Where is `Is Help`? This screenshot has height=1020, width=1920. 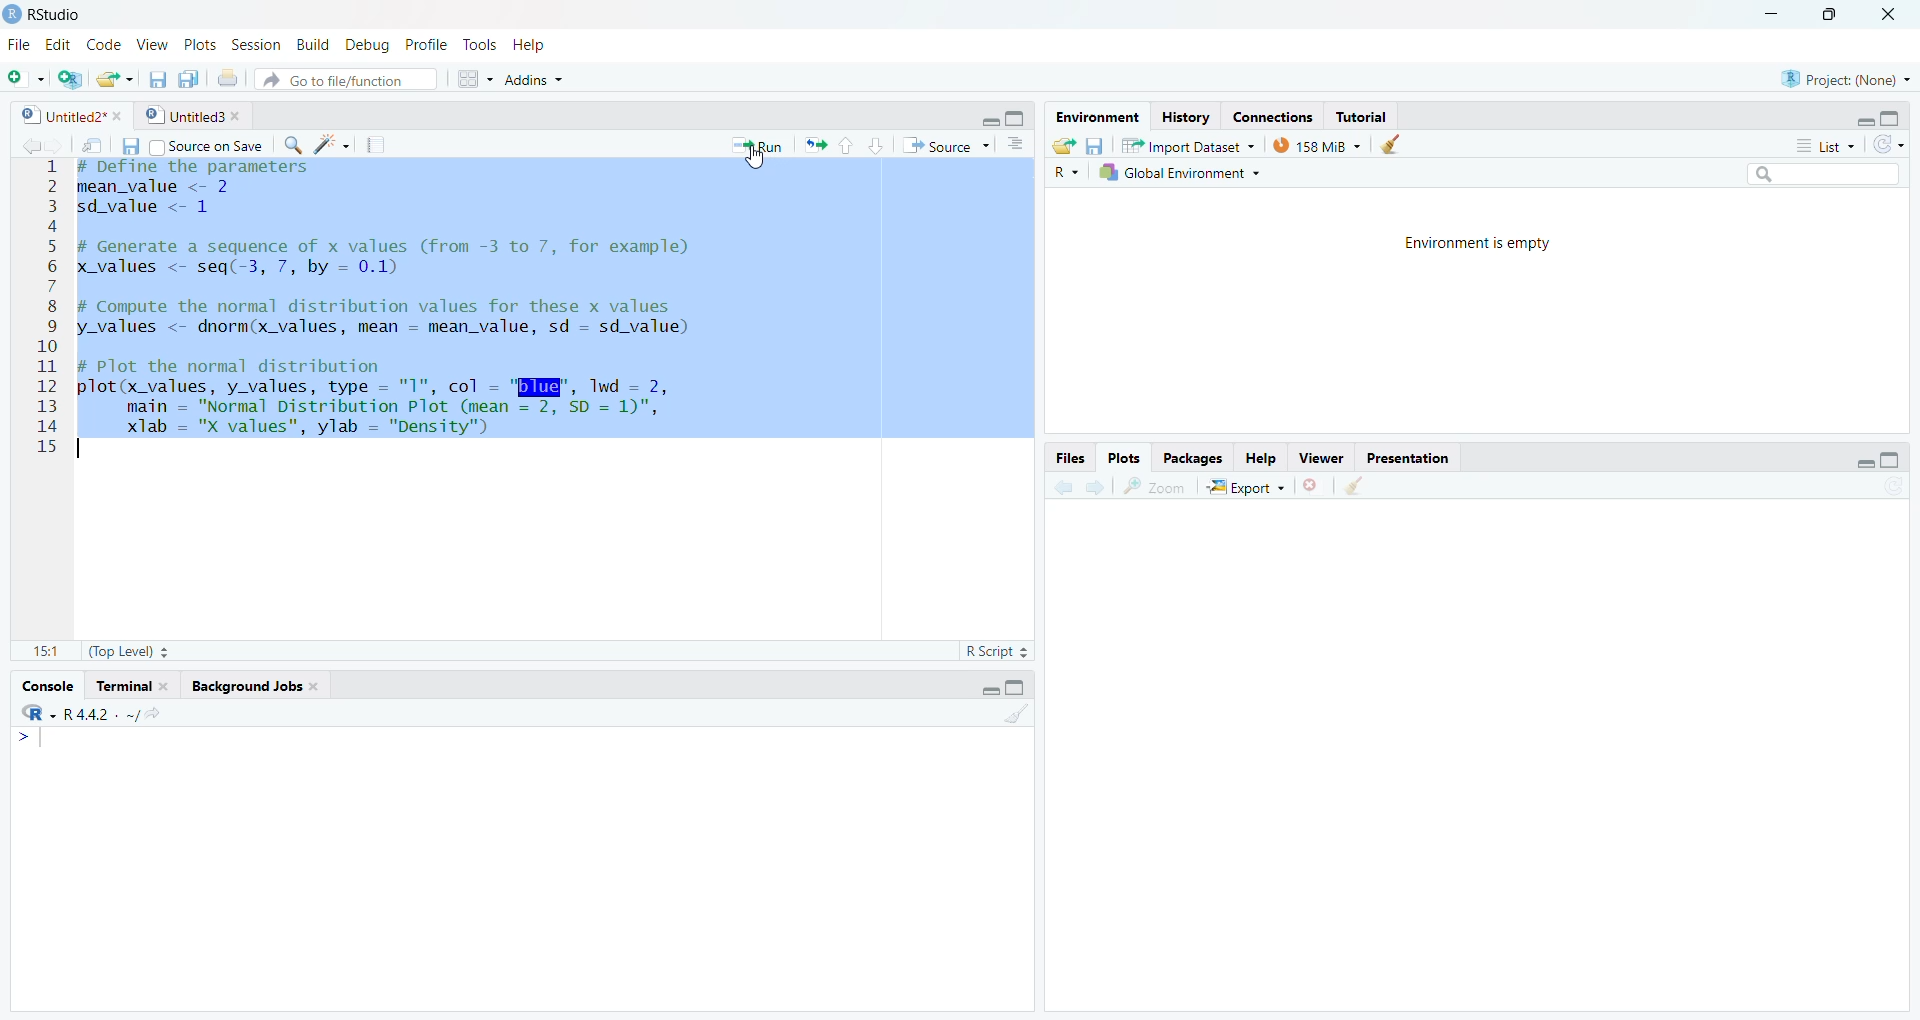 Is Help is located at coordinates (538, 40).